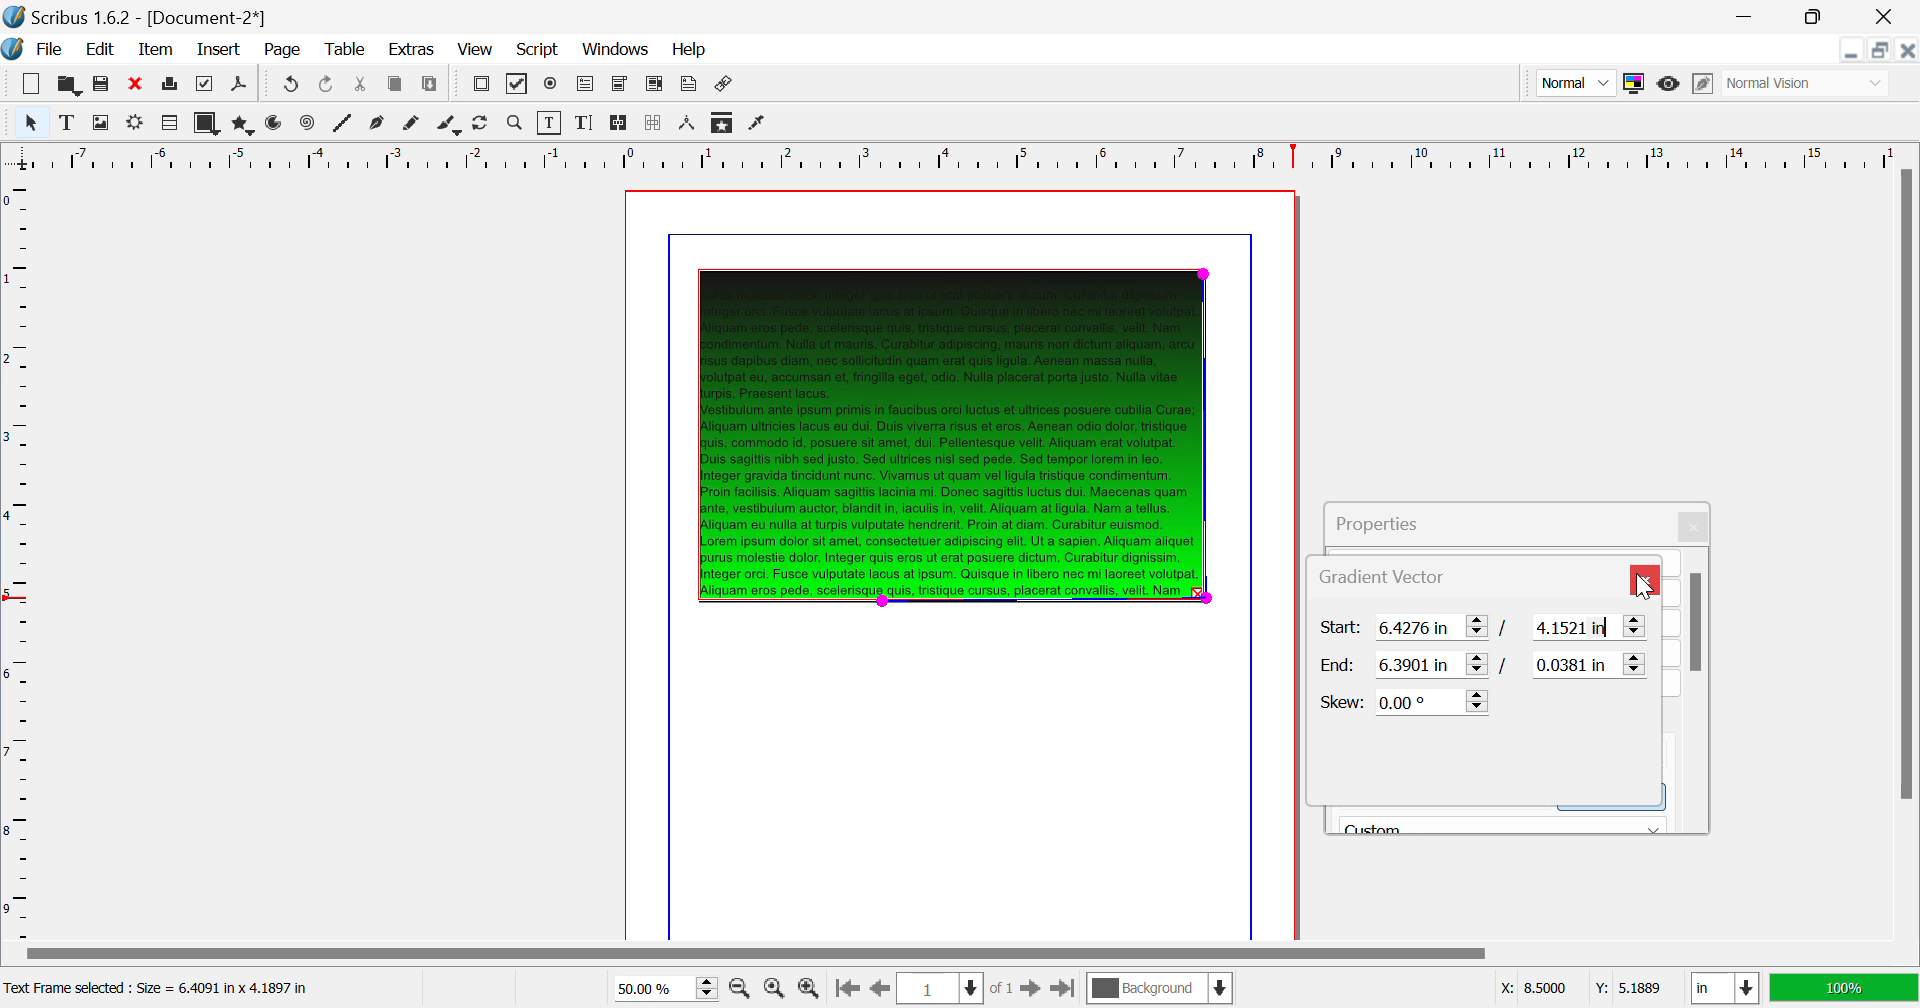 Image resolution: width=1920 pixels, height=1008 pixels. Describe the element at coordinates (726, 86) in the screenshot. I see `Link Annotation` at that location.